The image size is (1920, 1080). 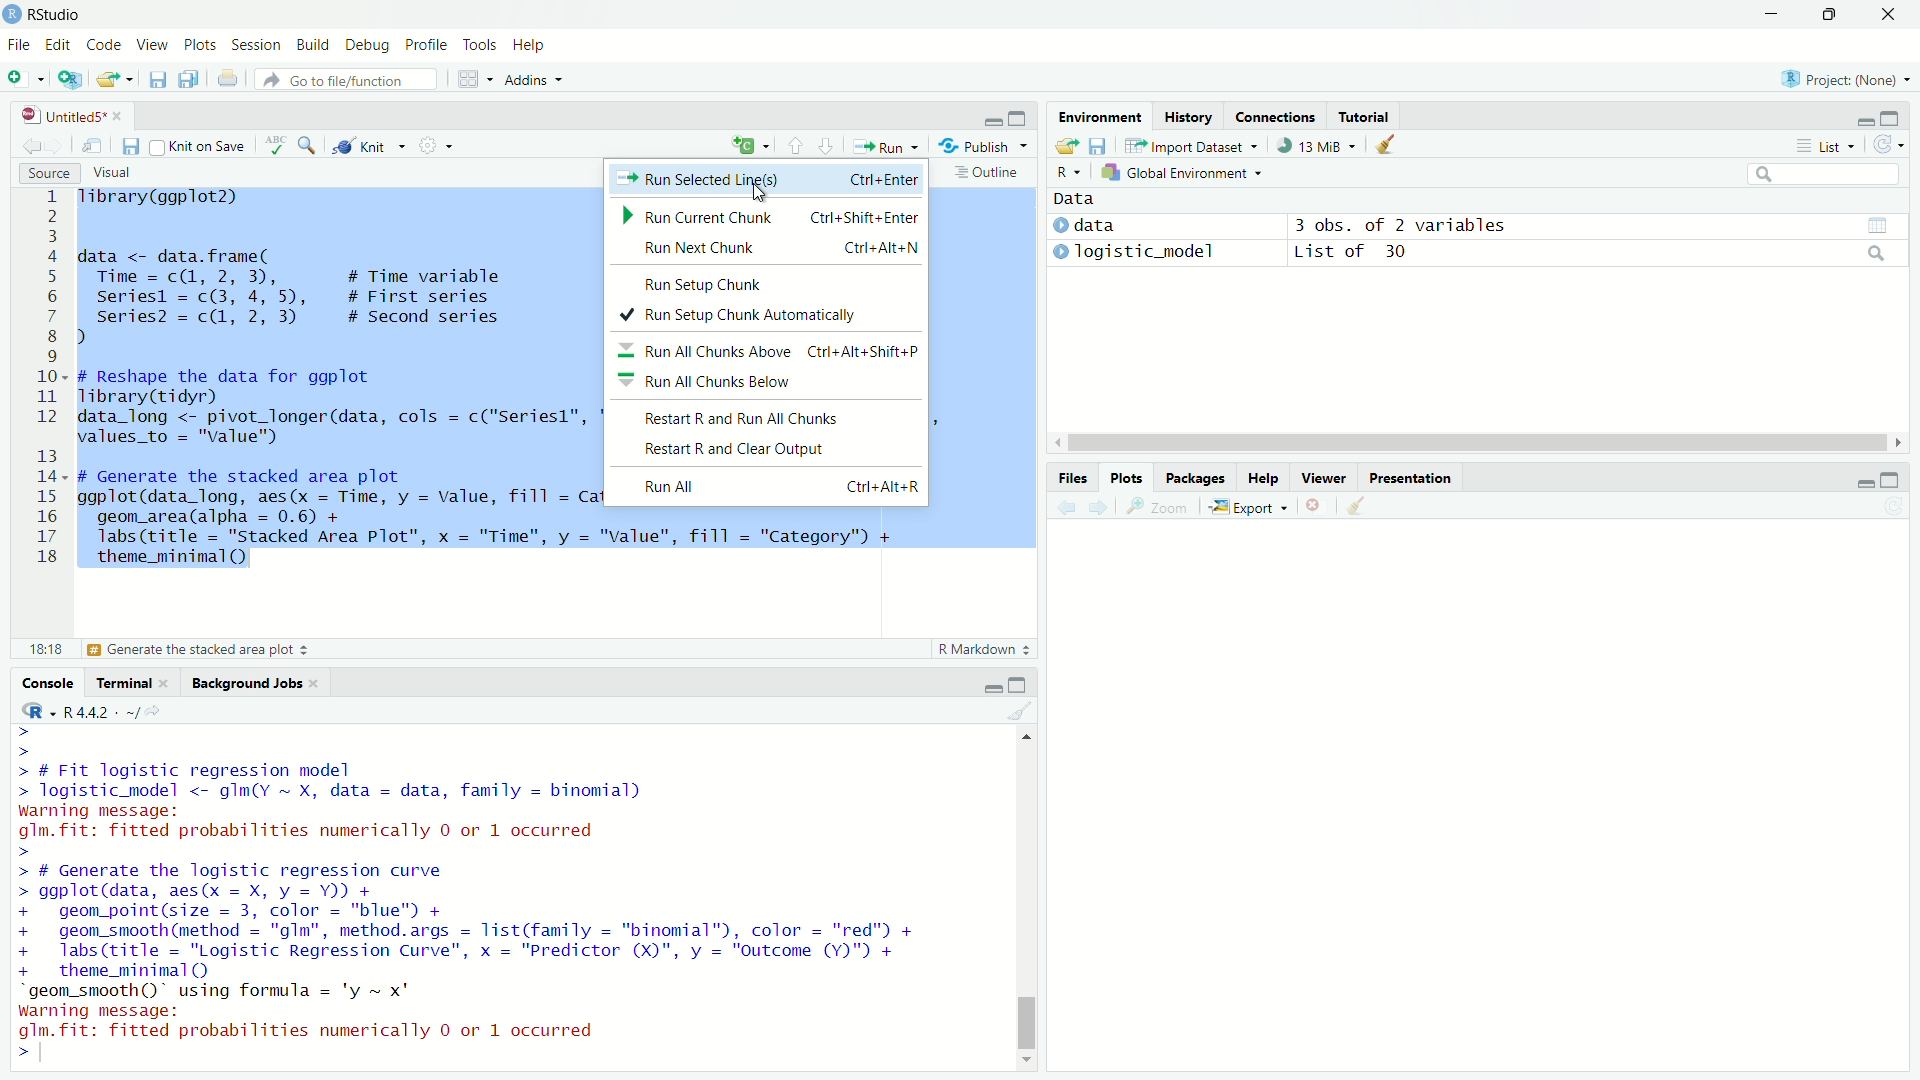 What do you see at coordinates (370, 147) in the screenshot?
I see `Knit` at bounding box center [370, 147].